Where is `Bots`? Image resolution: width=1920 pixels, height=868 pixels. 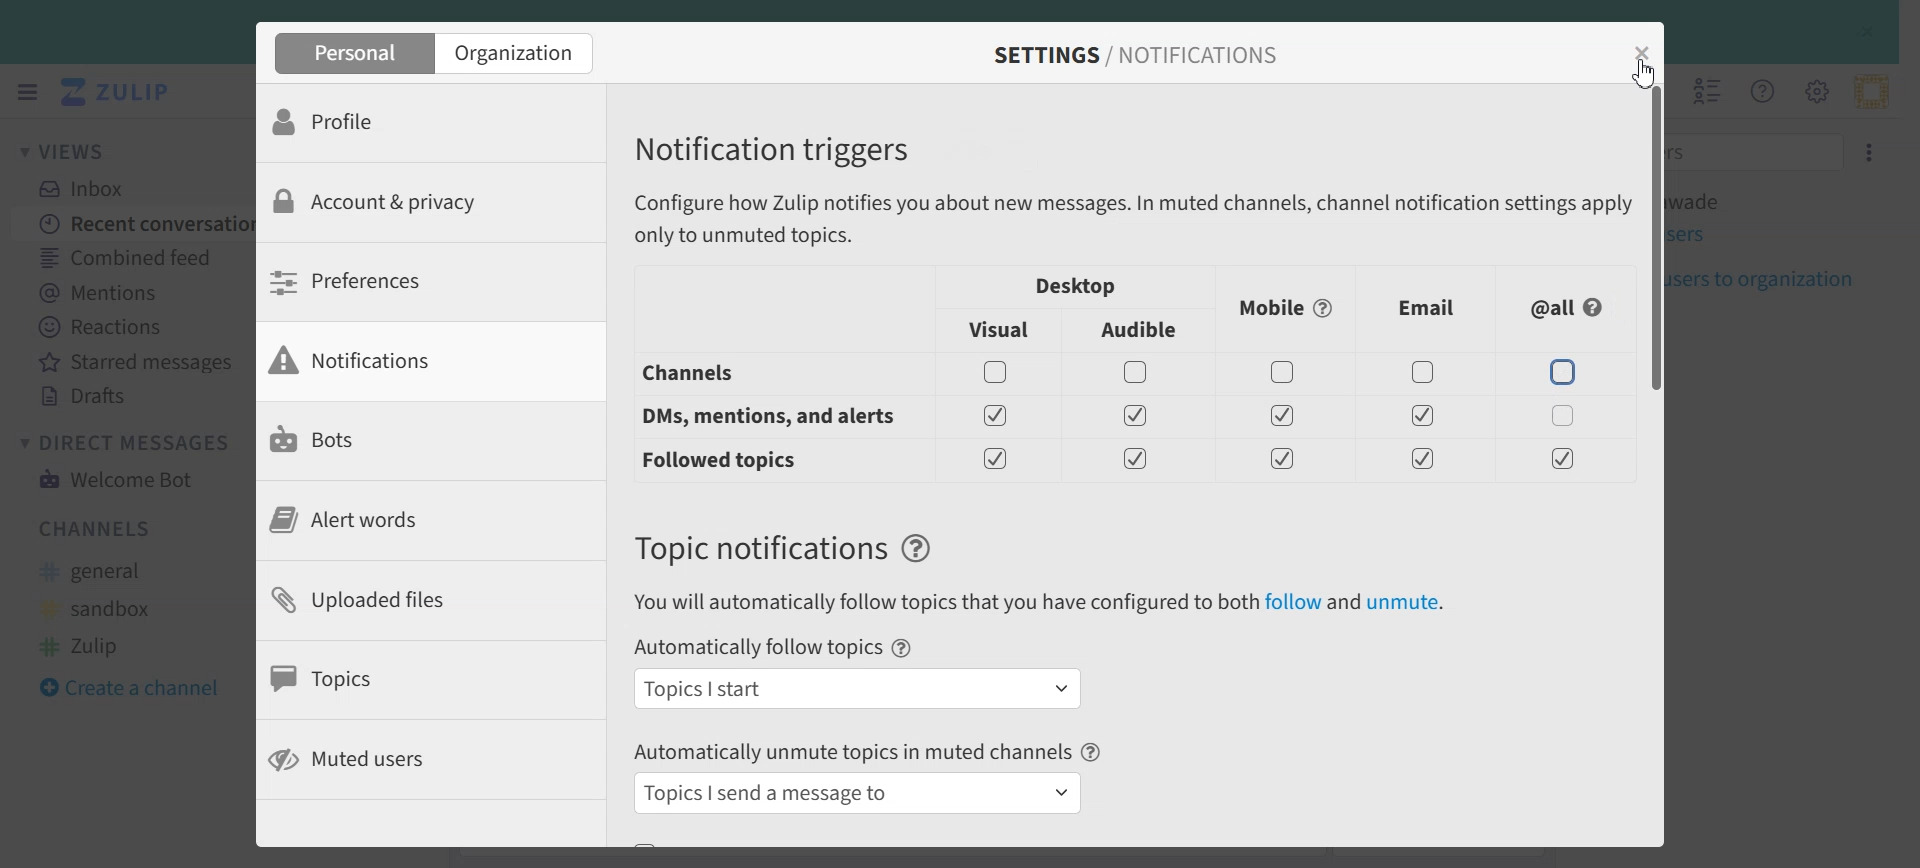 Bots is located at coordinates (406, 440).